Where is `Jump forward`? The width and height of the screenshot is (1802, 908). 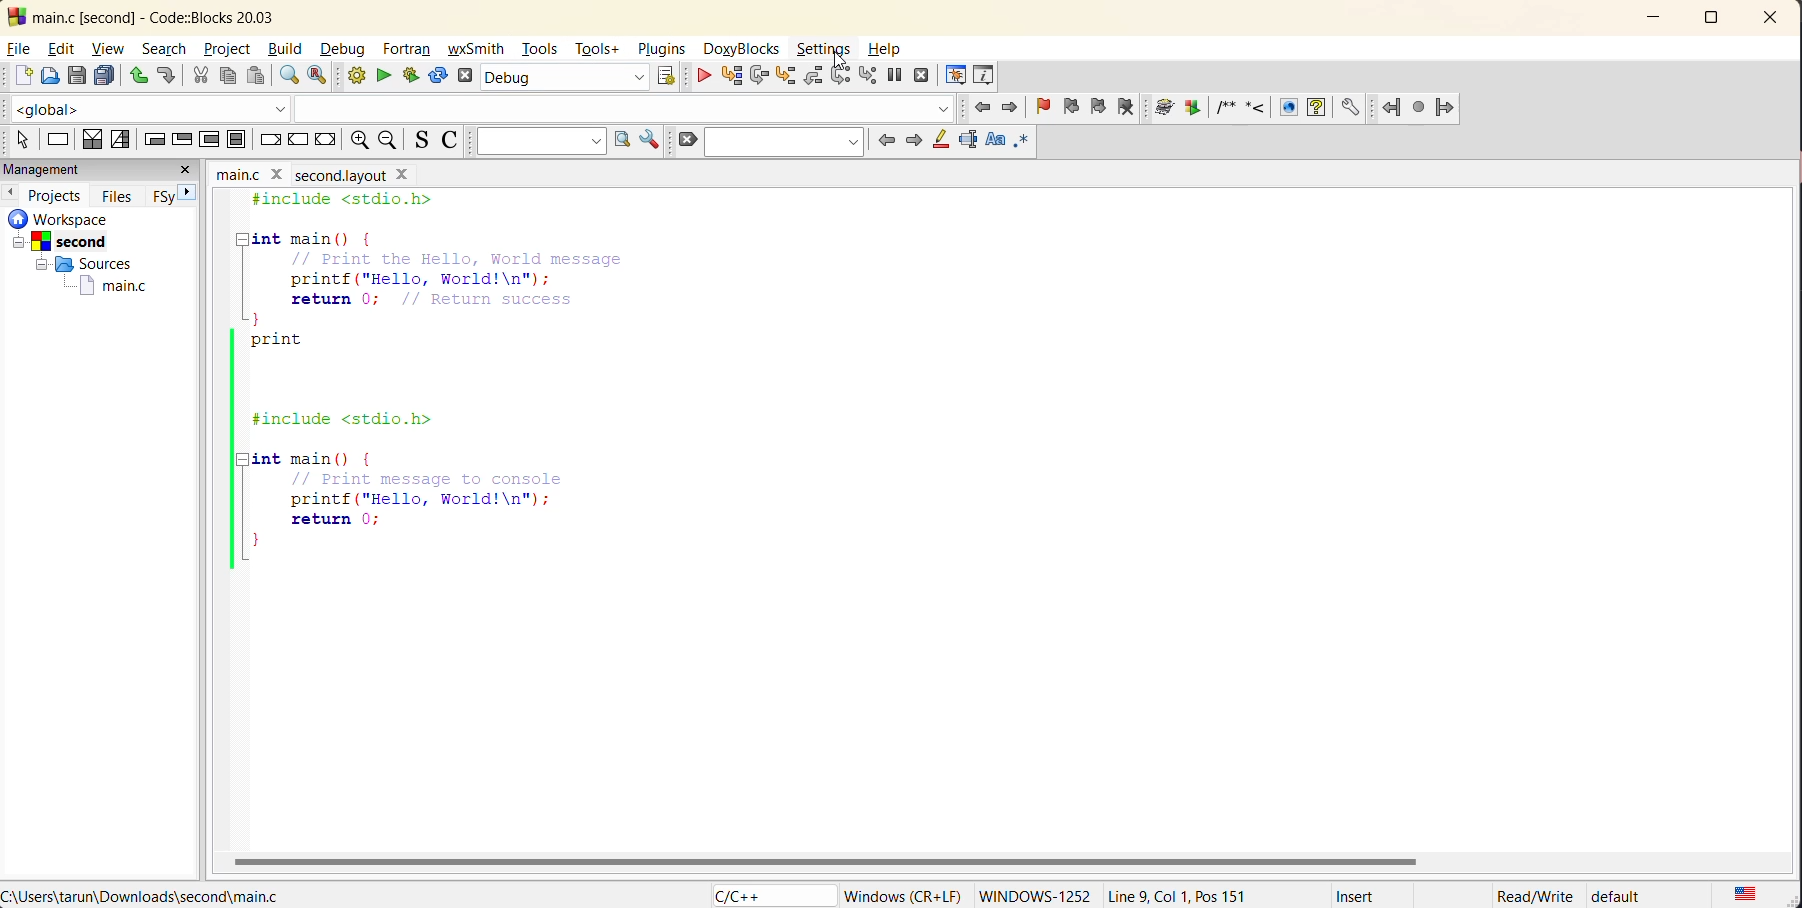
Jump forward is located at coordinates (1447, 105).